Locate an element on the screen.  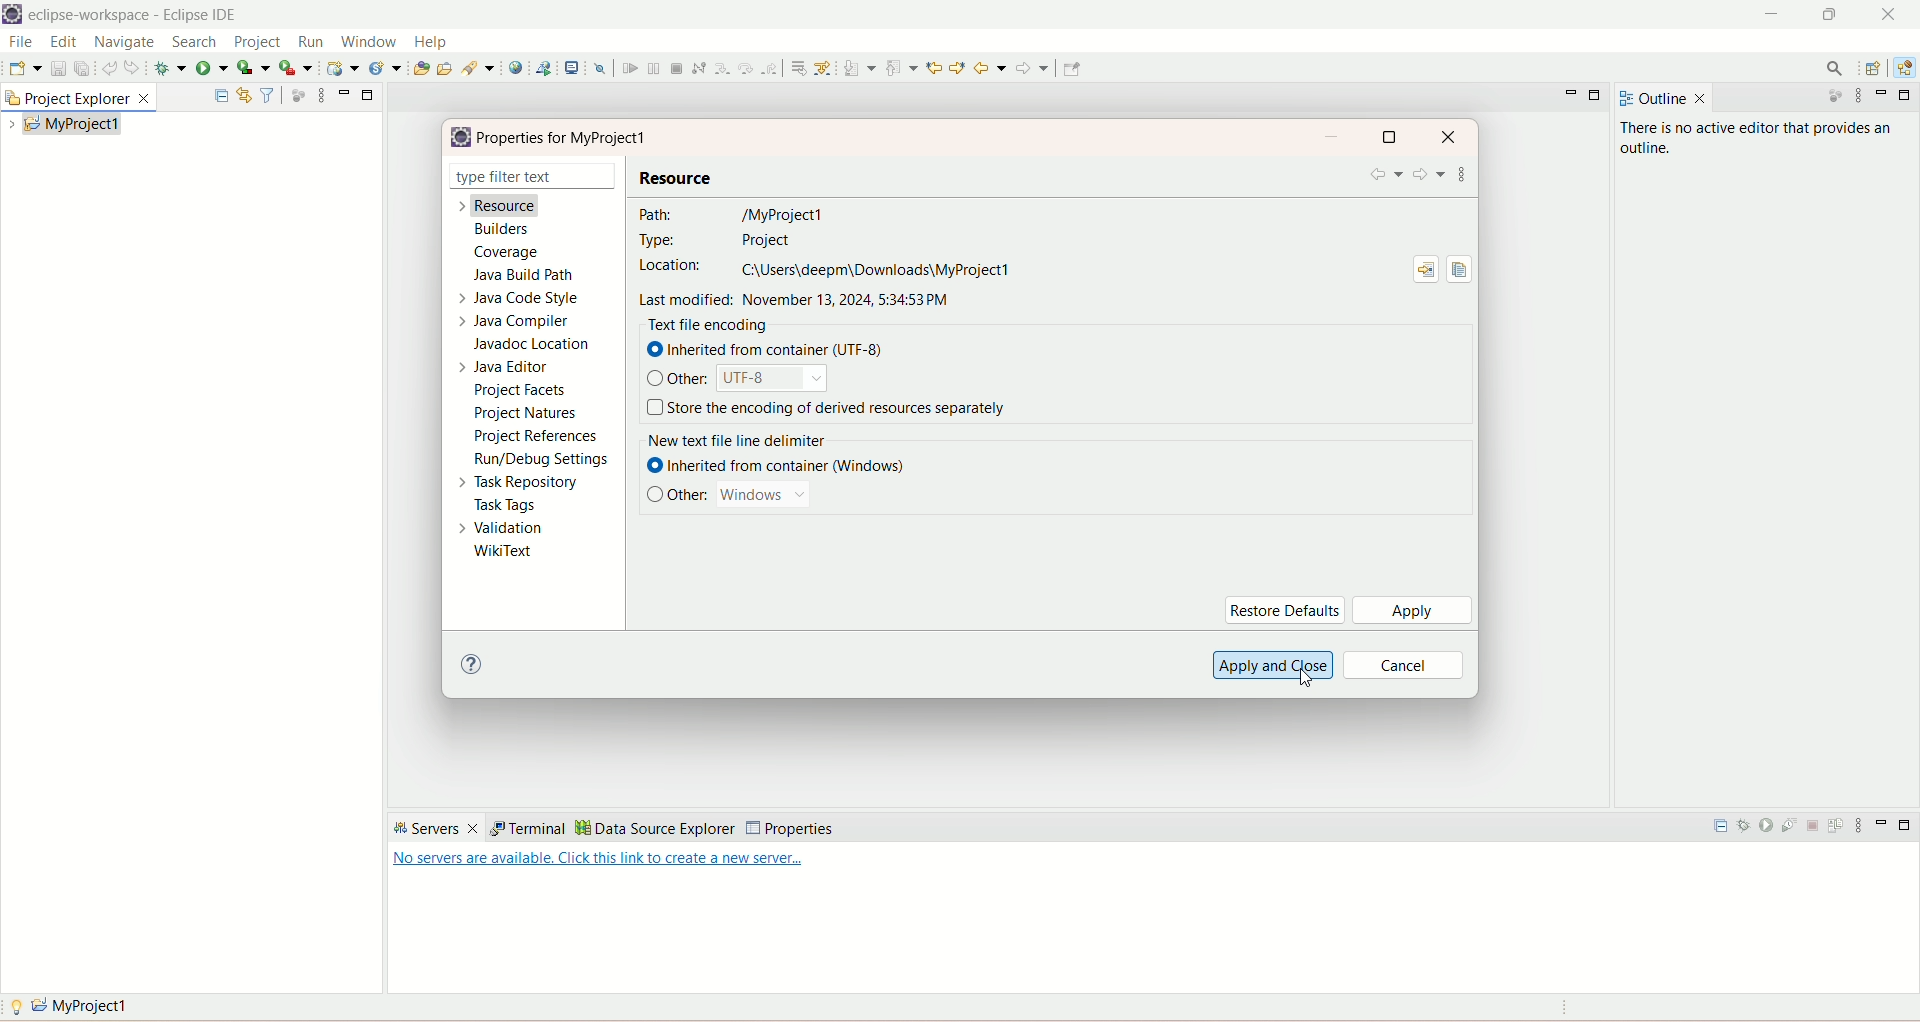
save is located at coordinates (57, 69).